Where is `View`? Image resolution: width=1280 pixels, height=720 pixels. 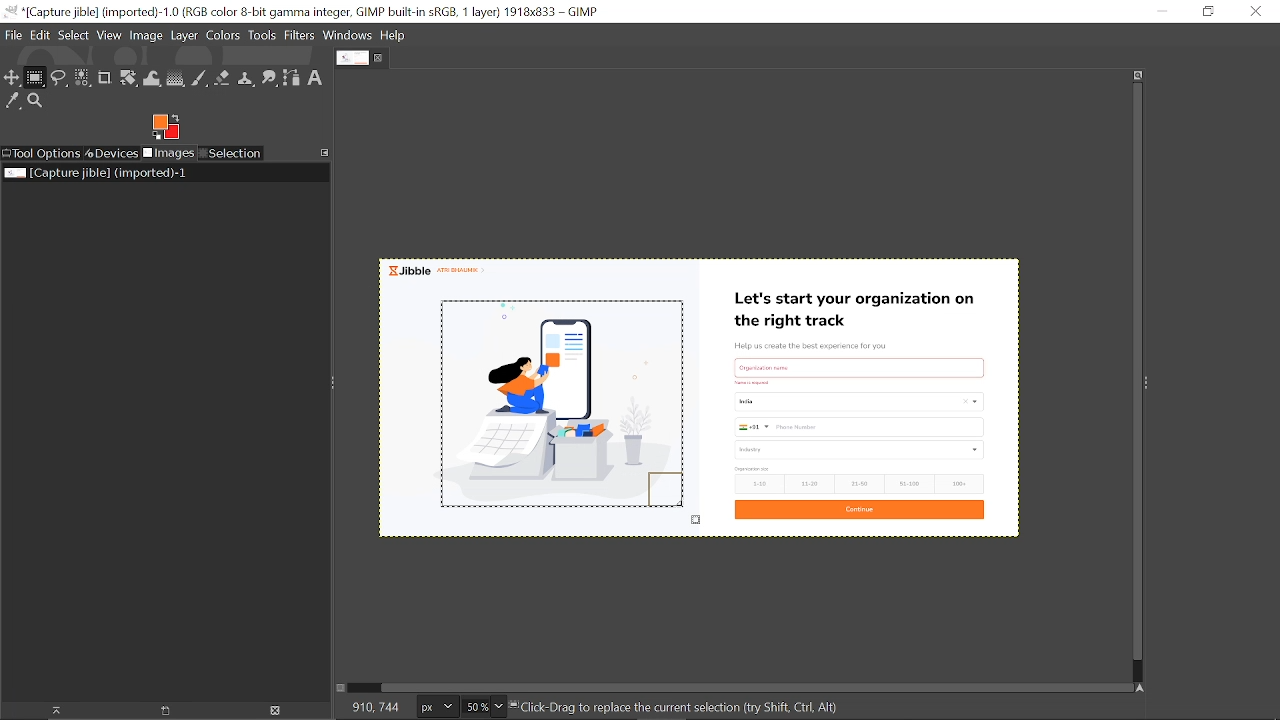
View is located at coordinates (110, 35).